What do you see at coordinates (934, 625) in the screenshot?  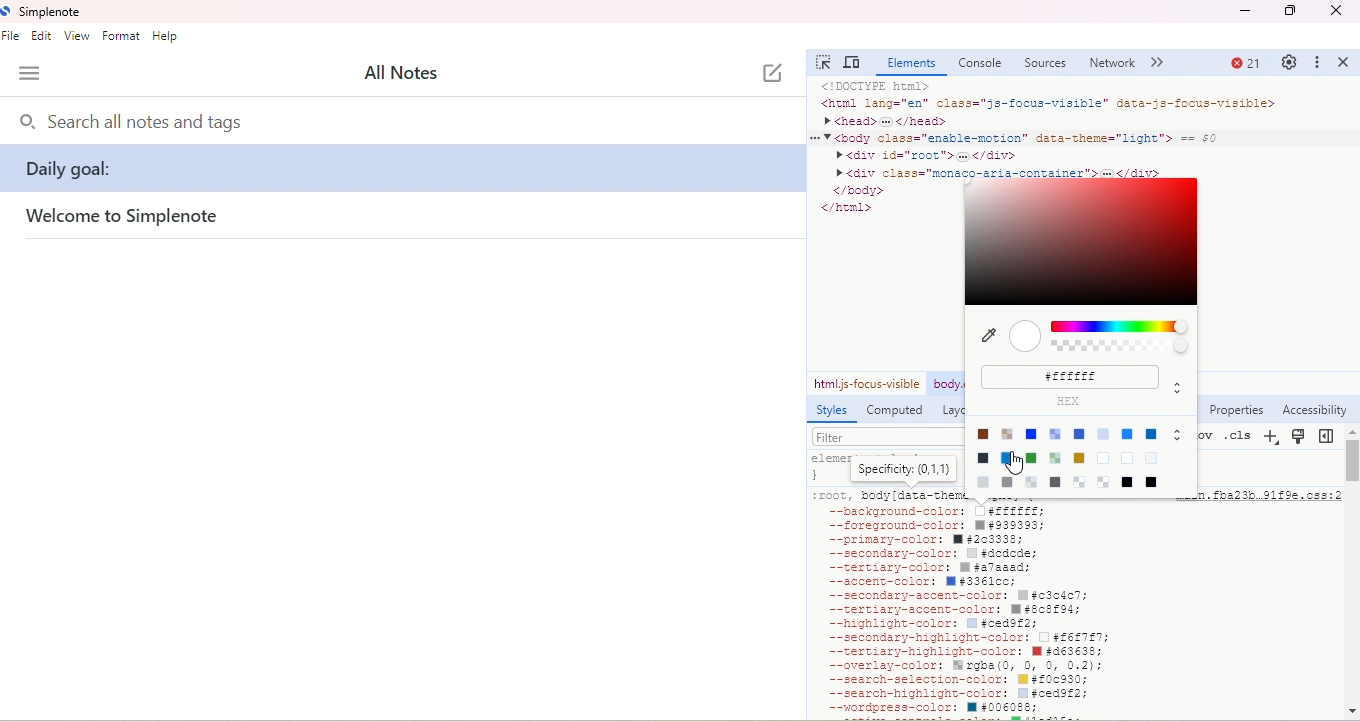 I see `highlight-color` at bounding box center [934, 625].